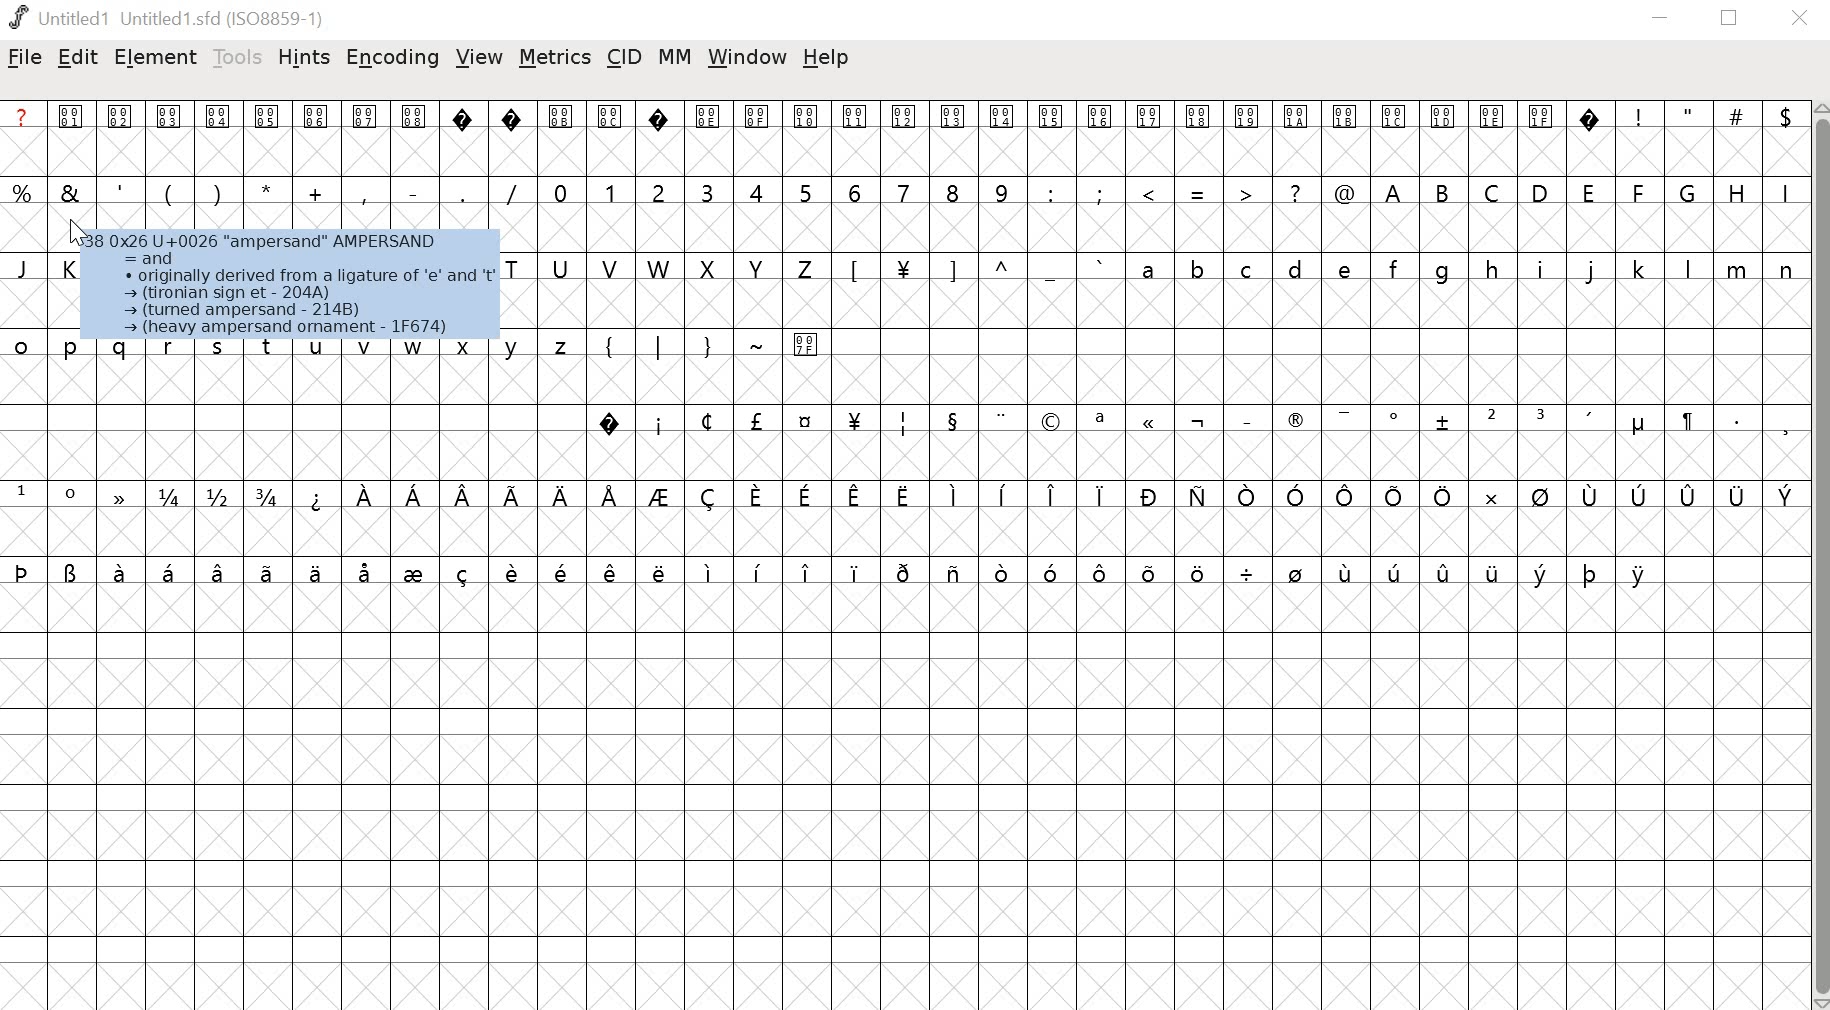  I want to click on D, so click(1542, 191).